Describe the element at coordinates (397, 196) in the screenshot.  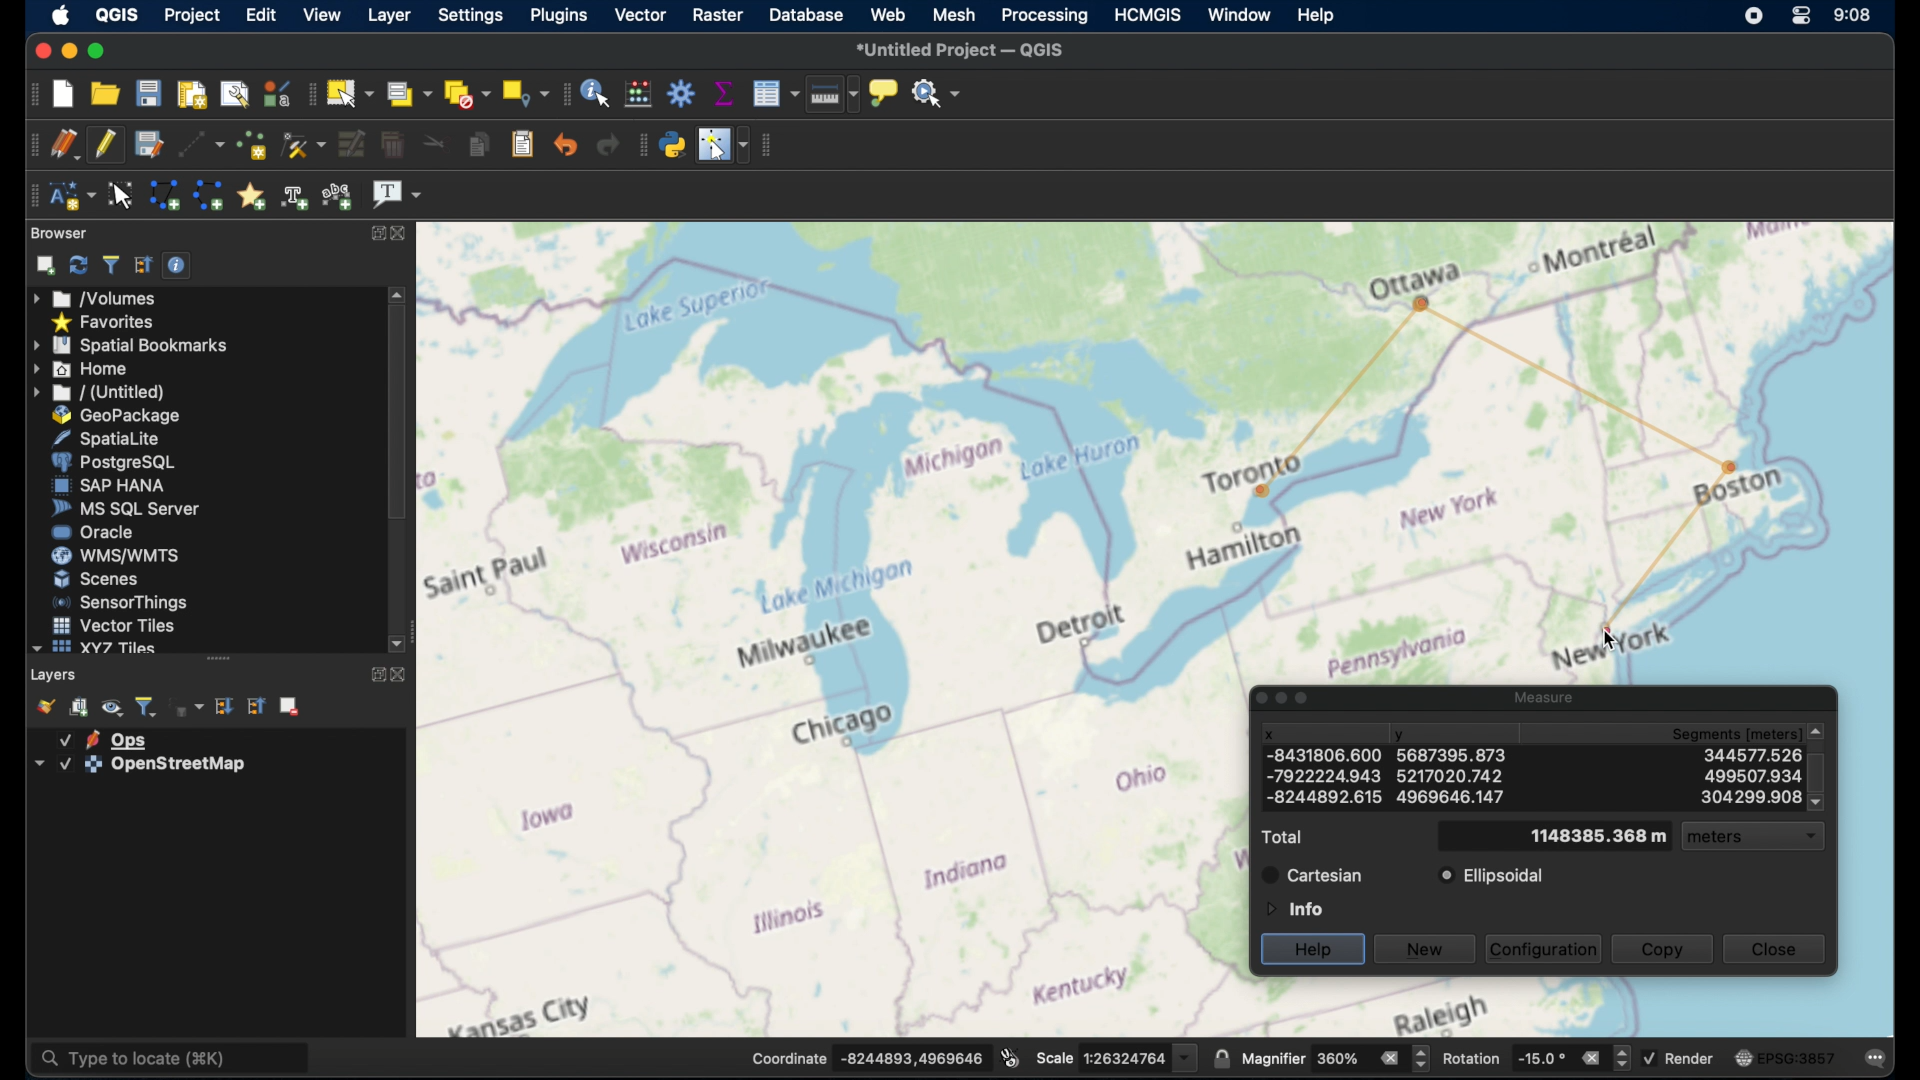
I see `text annotation` at that location.